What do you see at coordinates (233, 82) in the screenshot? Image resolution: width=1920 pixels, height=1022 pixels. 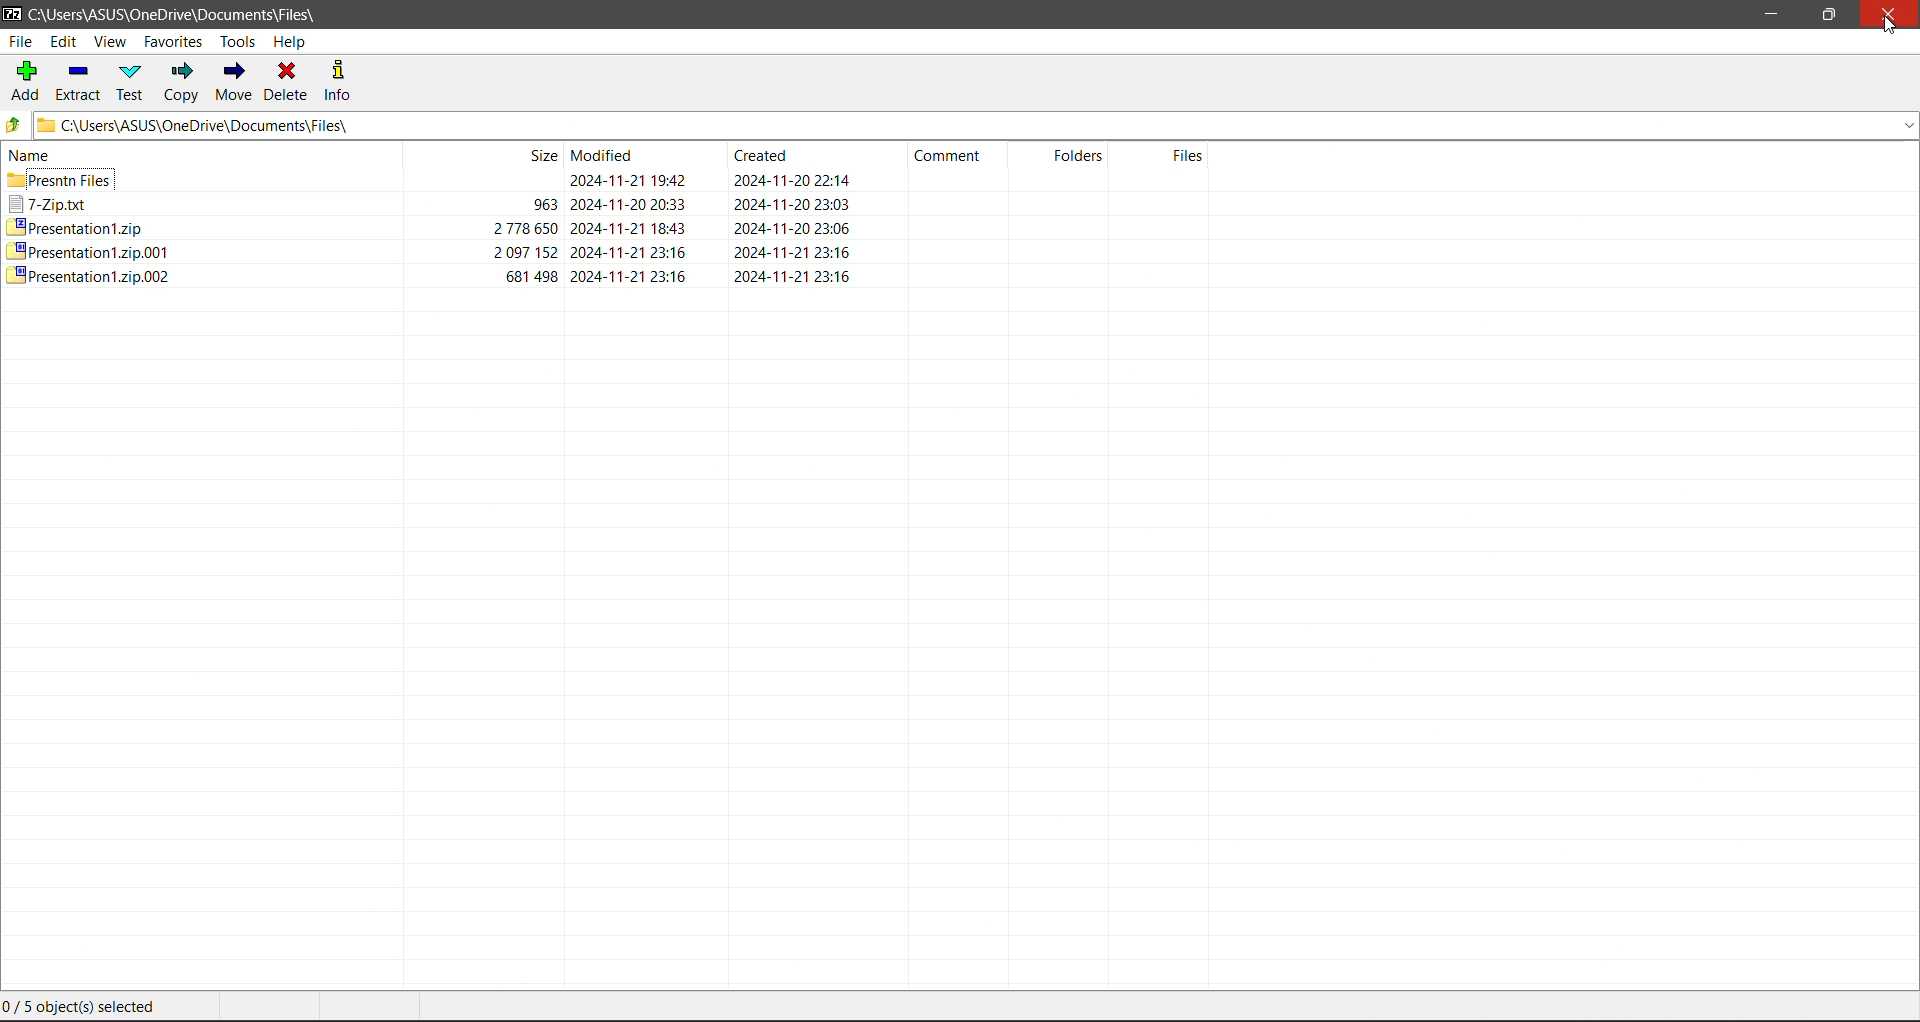 I see `Move` at bounding box center [233, 82].